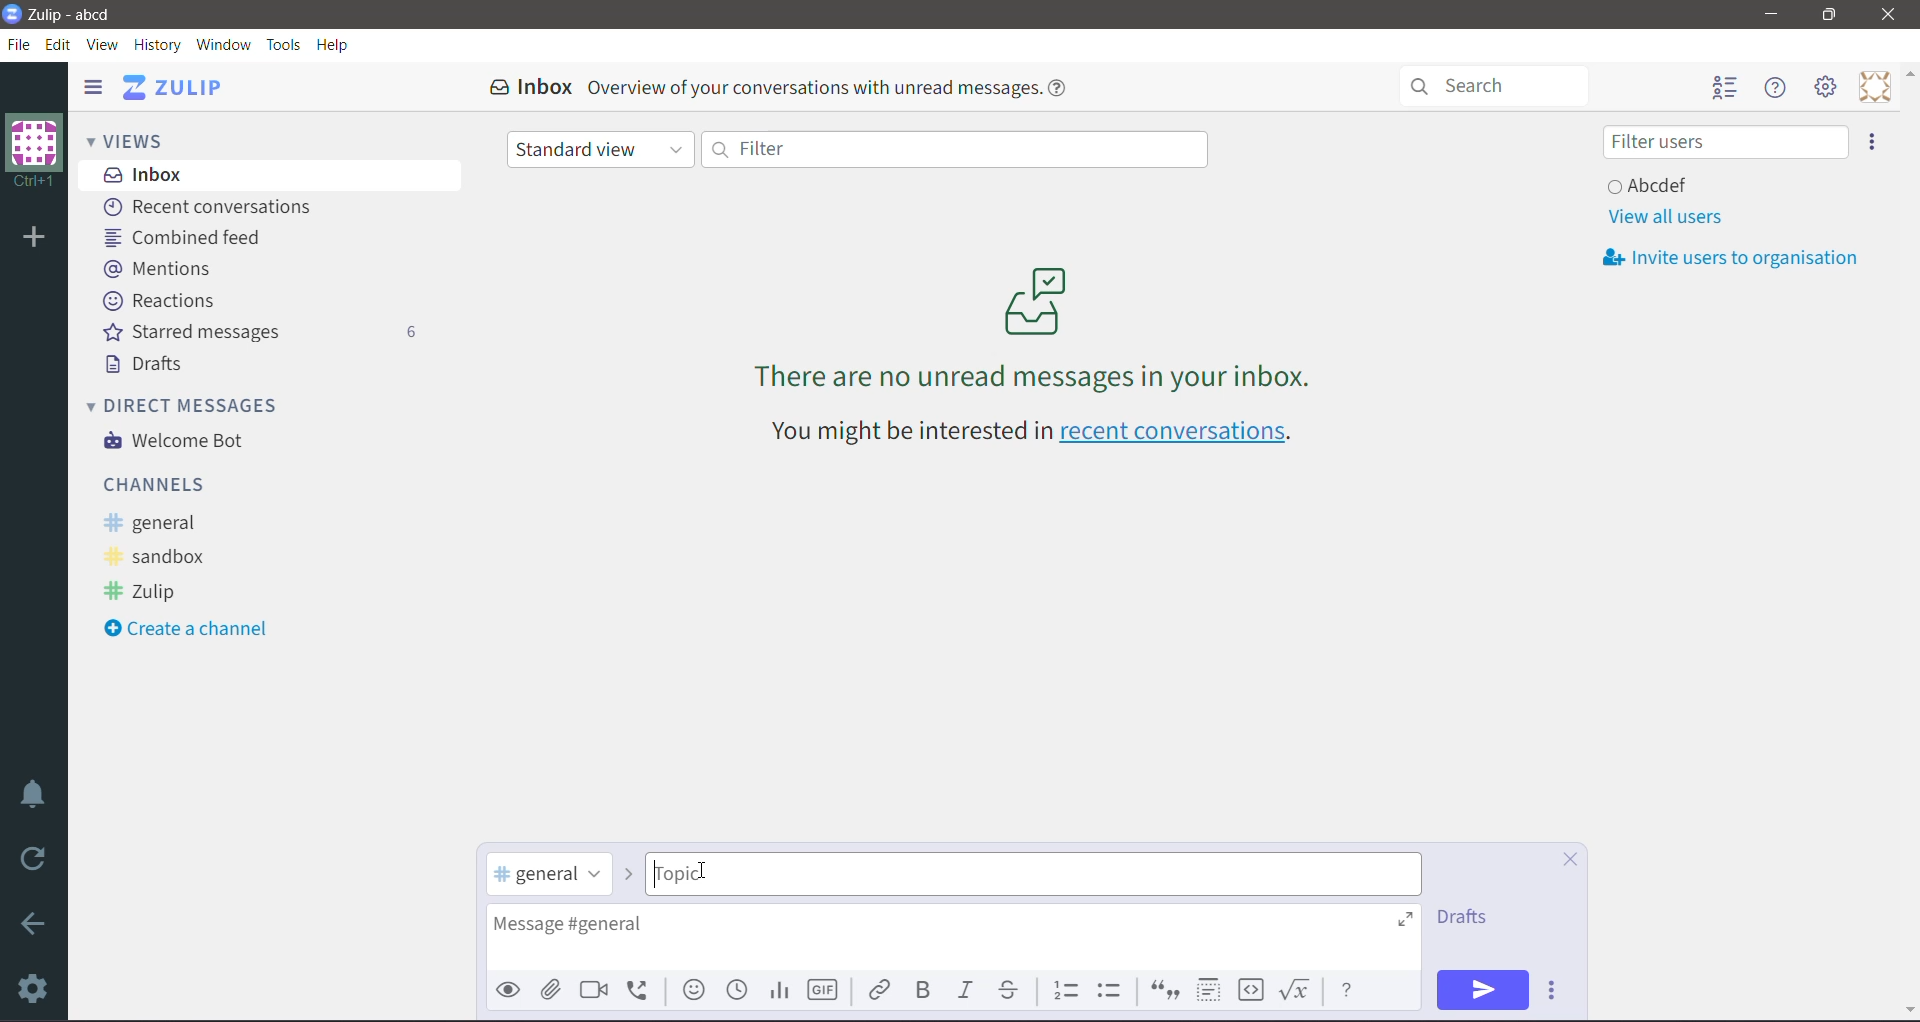 The image size is (1920, 1022). What do you see at coordinates (35, 988) in the screenshot?
I see `Settings` at bounding box center [35, 988].